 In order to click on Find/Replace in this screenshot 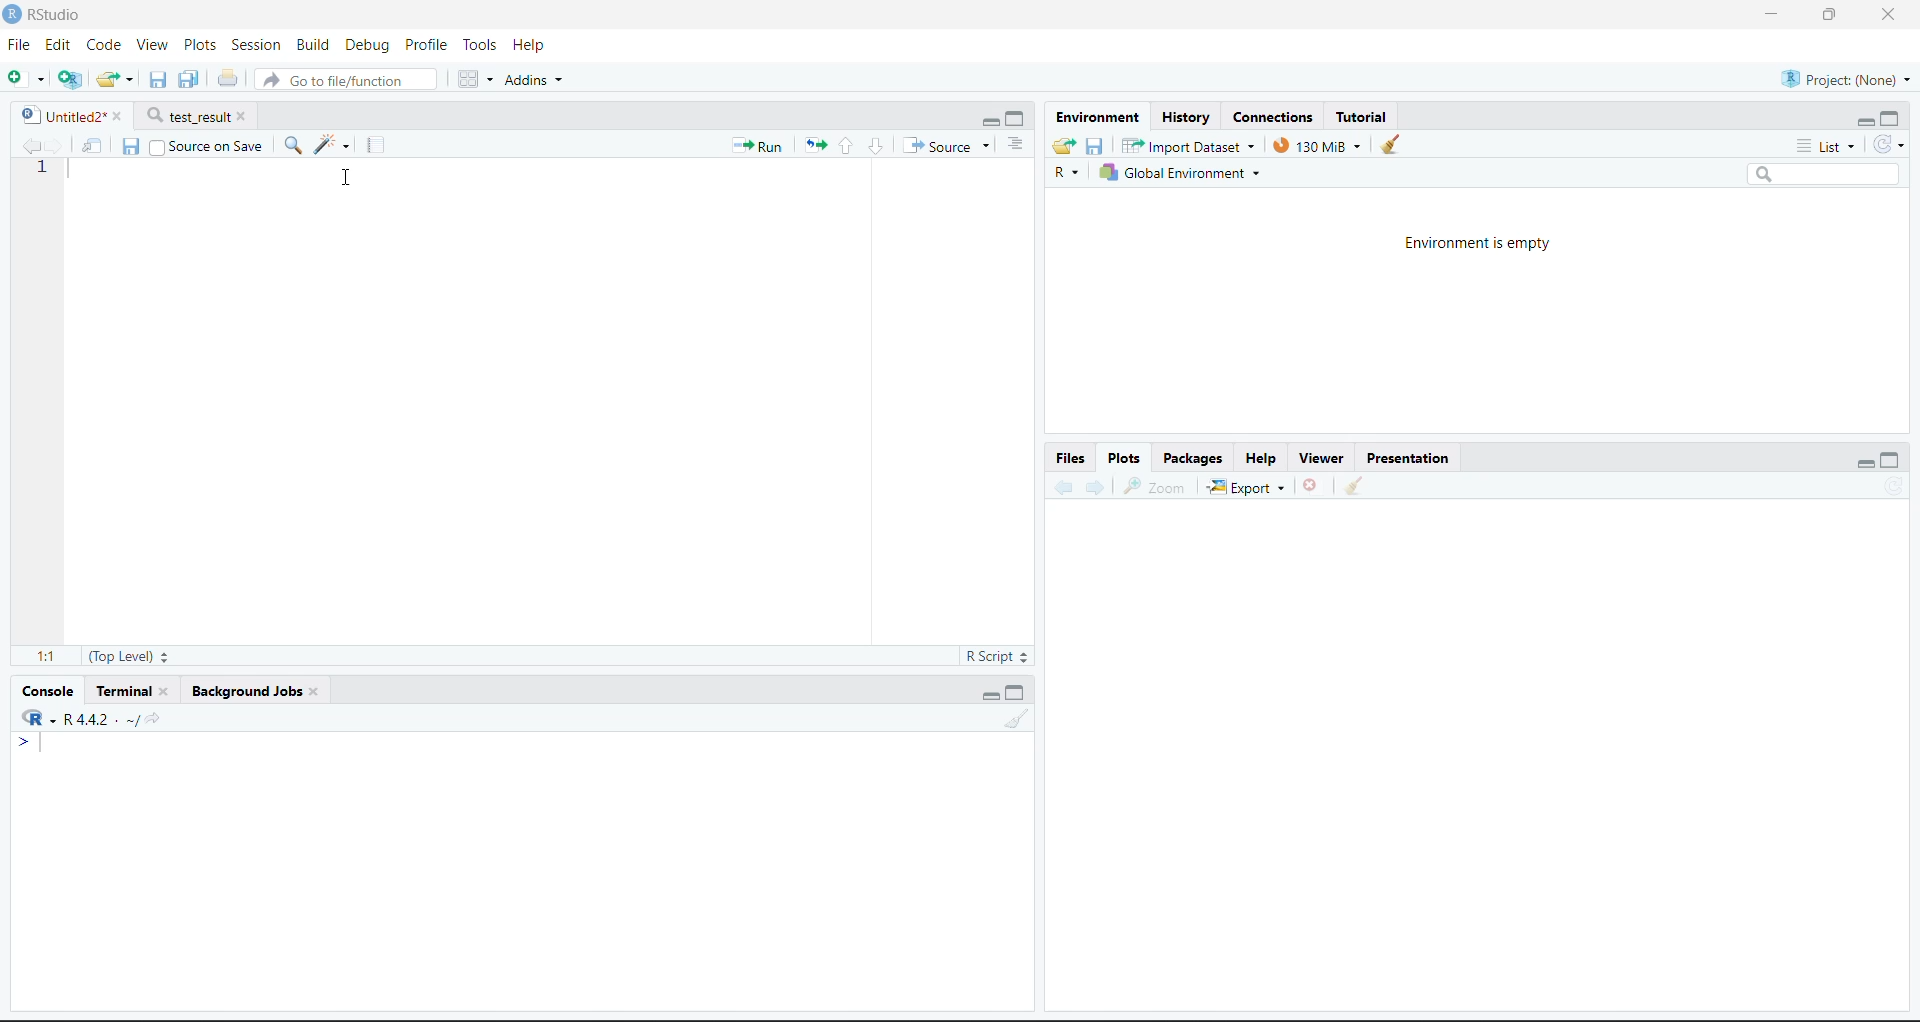, I will do `click(295, 141)`.